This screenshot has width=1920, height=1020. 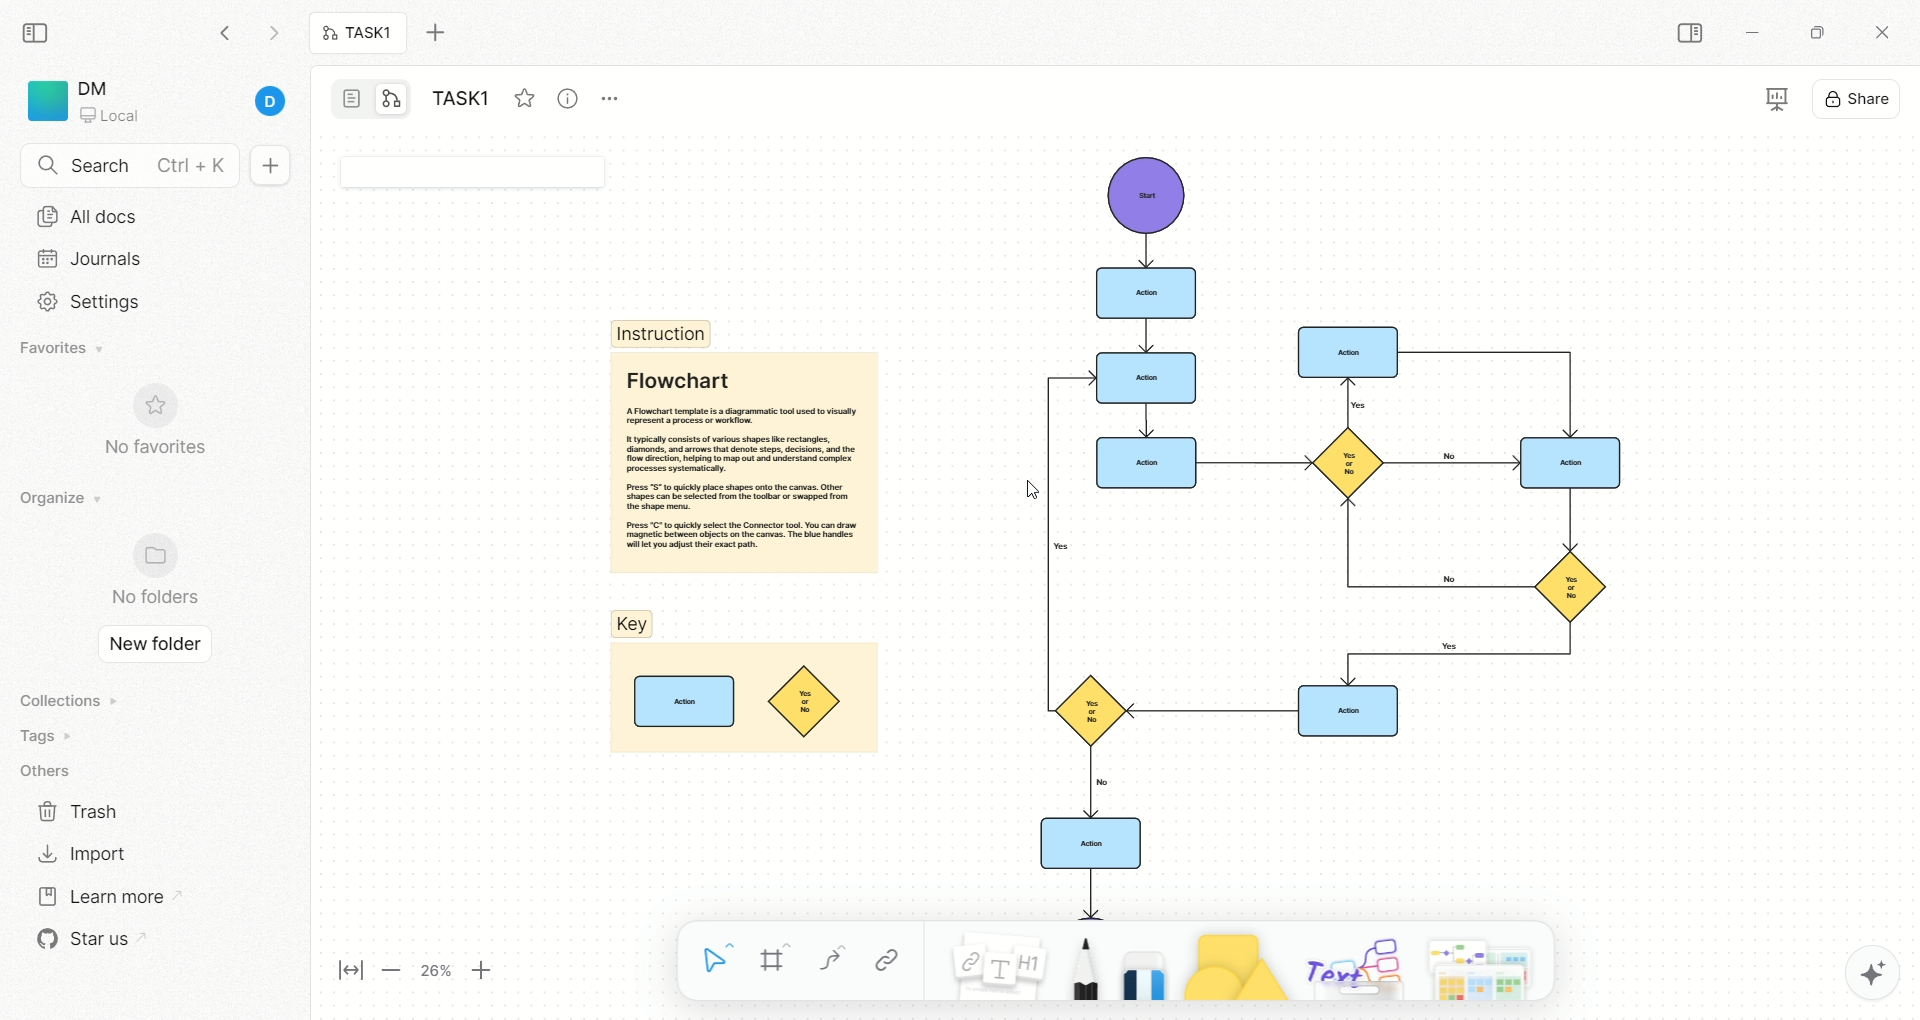 I want to click on all docs, so click(x=87, y=216).